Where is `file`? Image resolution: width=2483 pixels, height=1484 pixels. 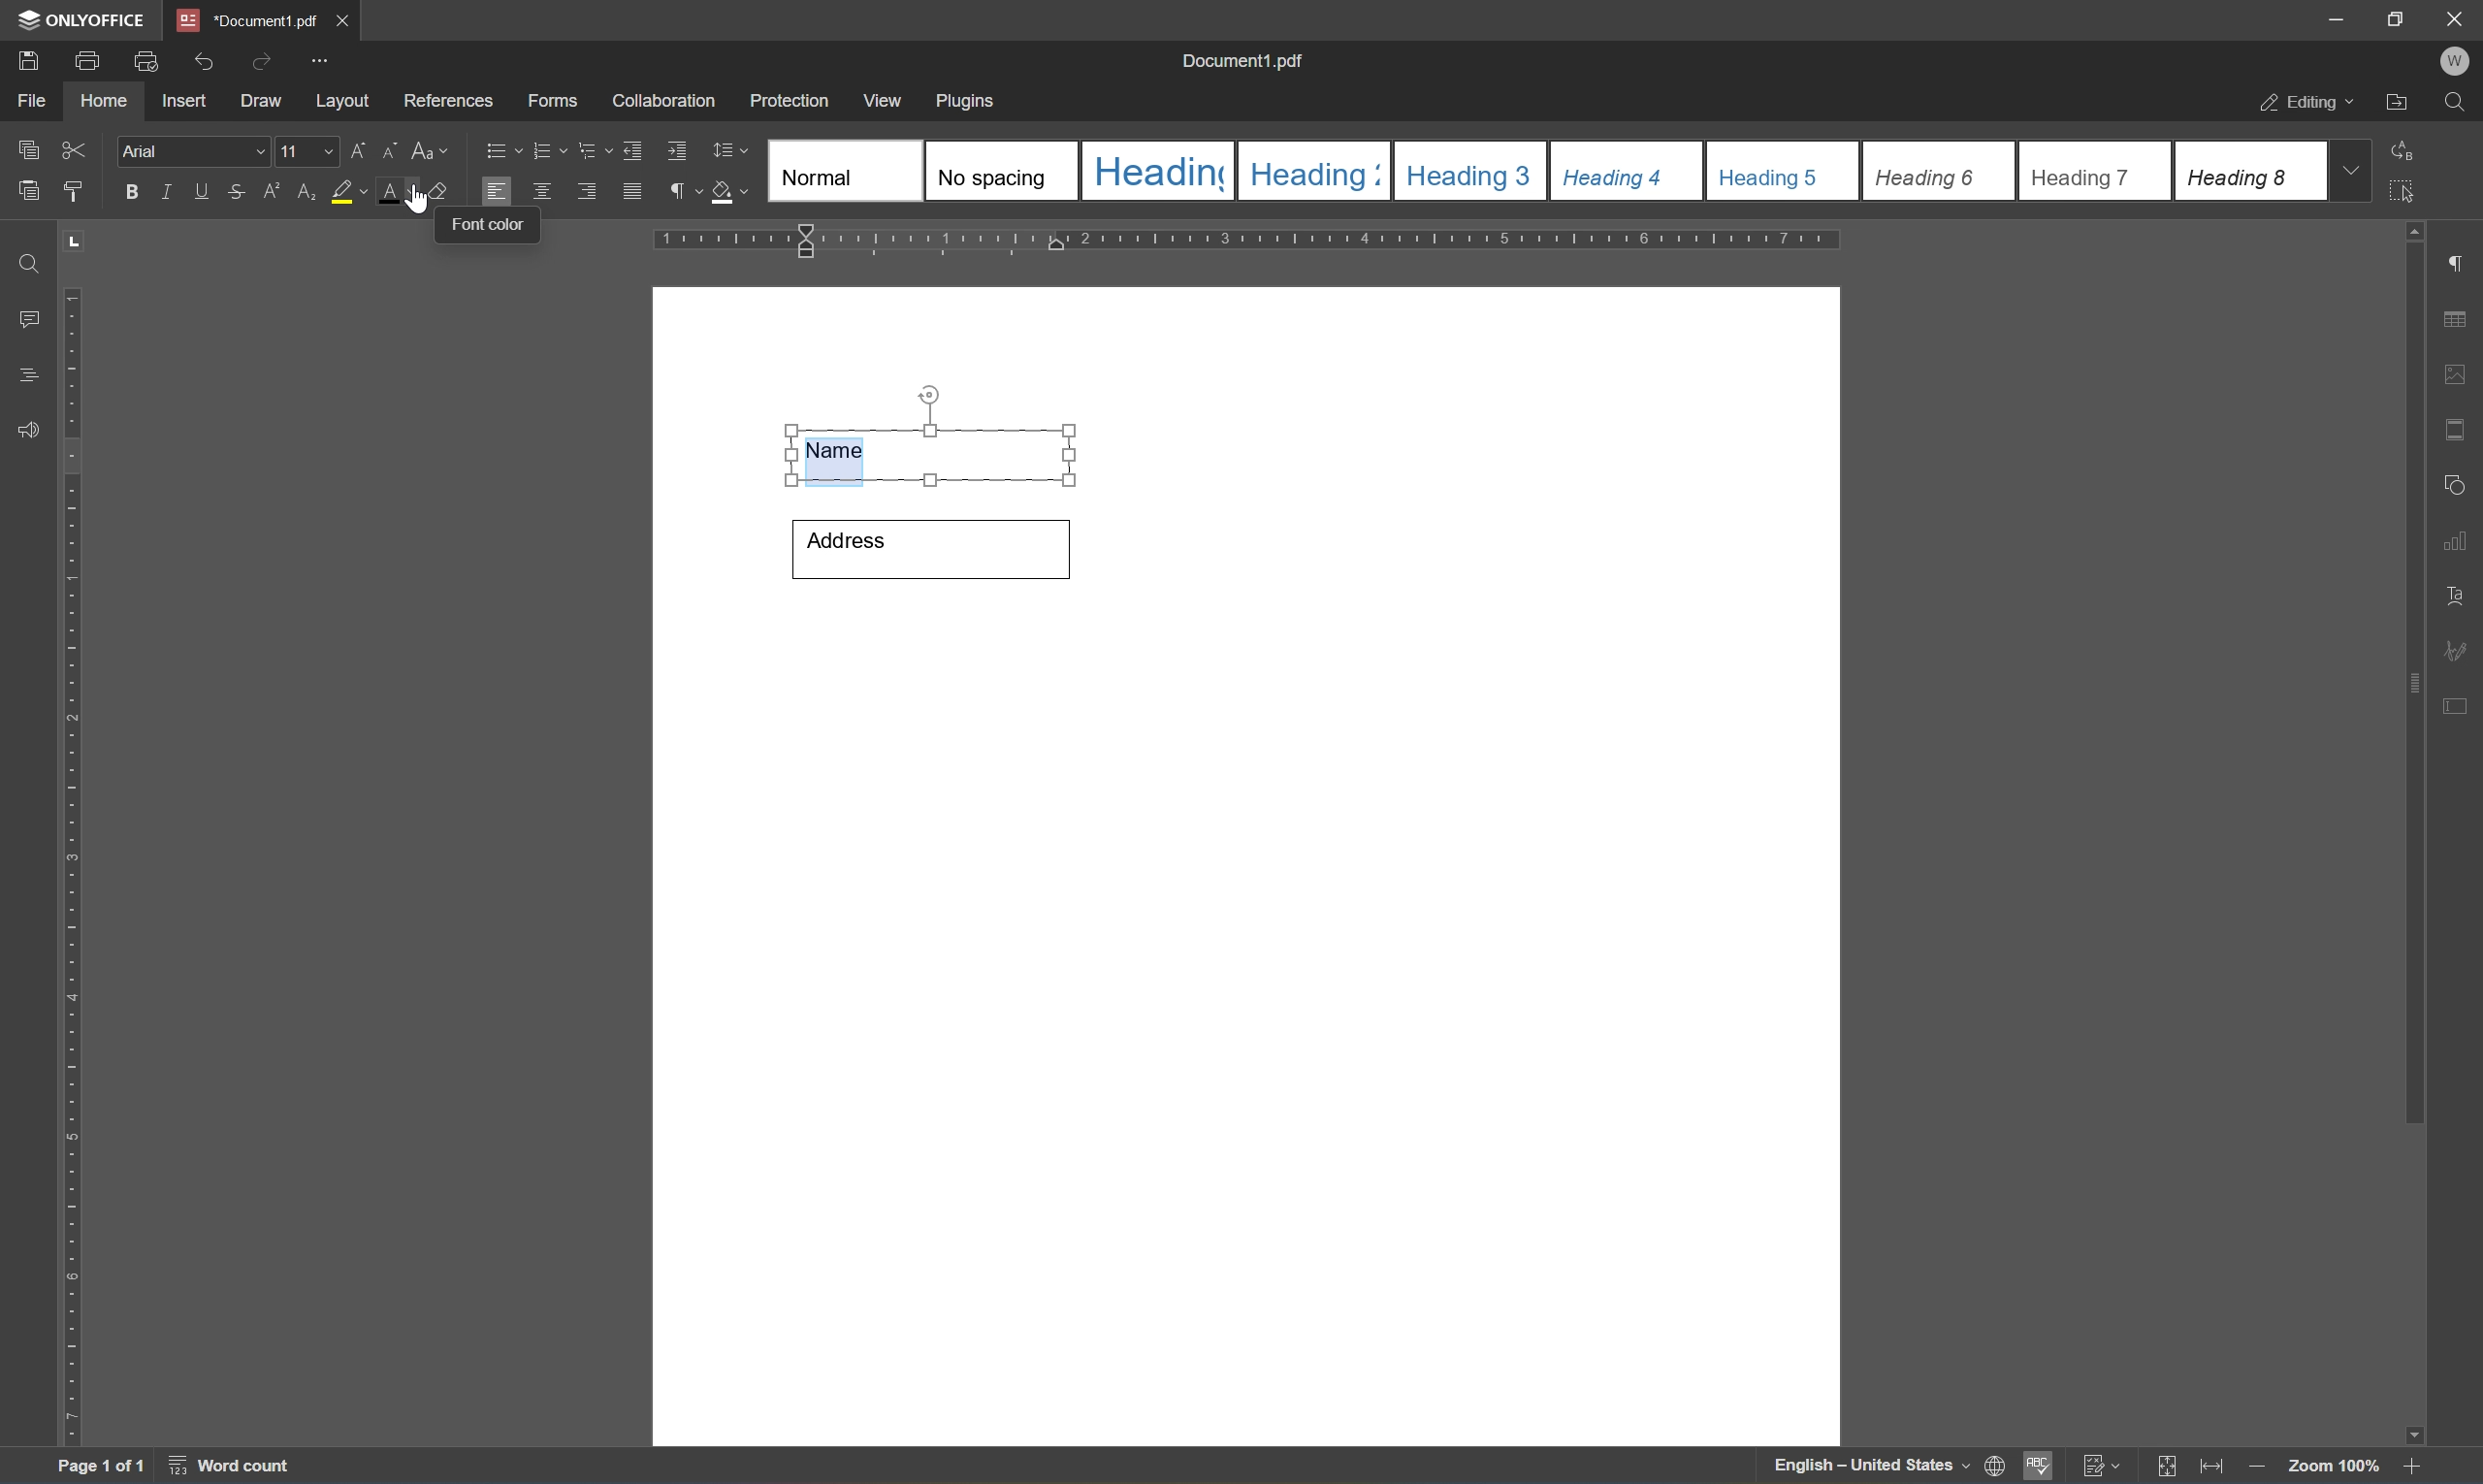 file is located at coordinates (38, 101).